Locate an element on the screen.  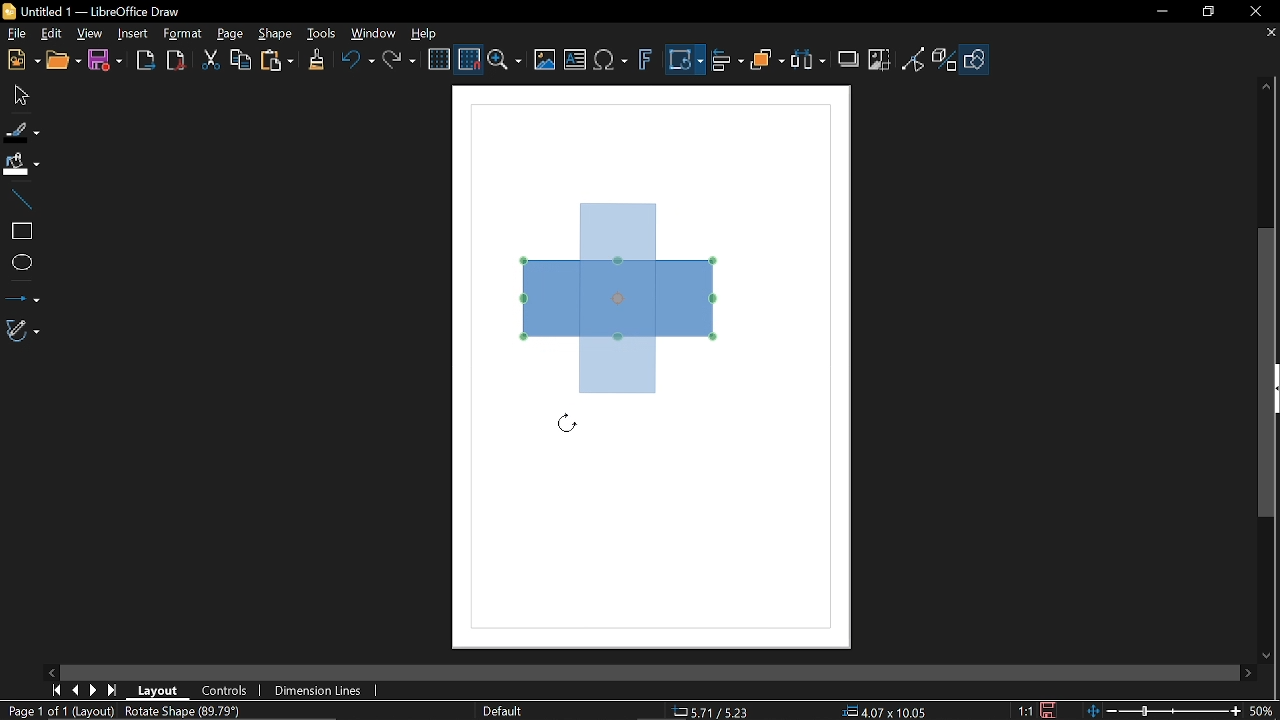
Transformation is located at coordinates (685, 62).